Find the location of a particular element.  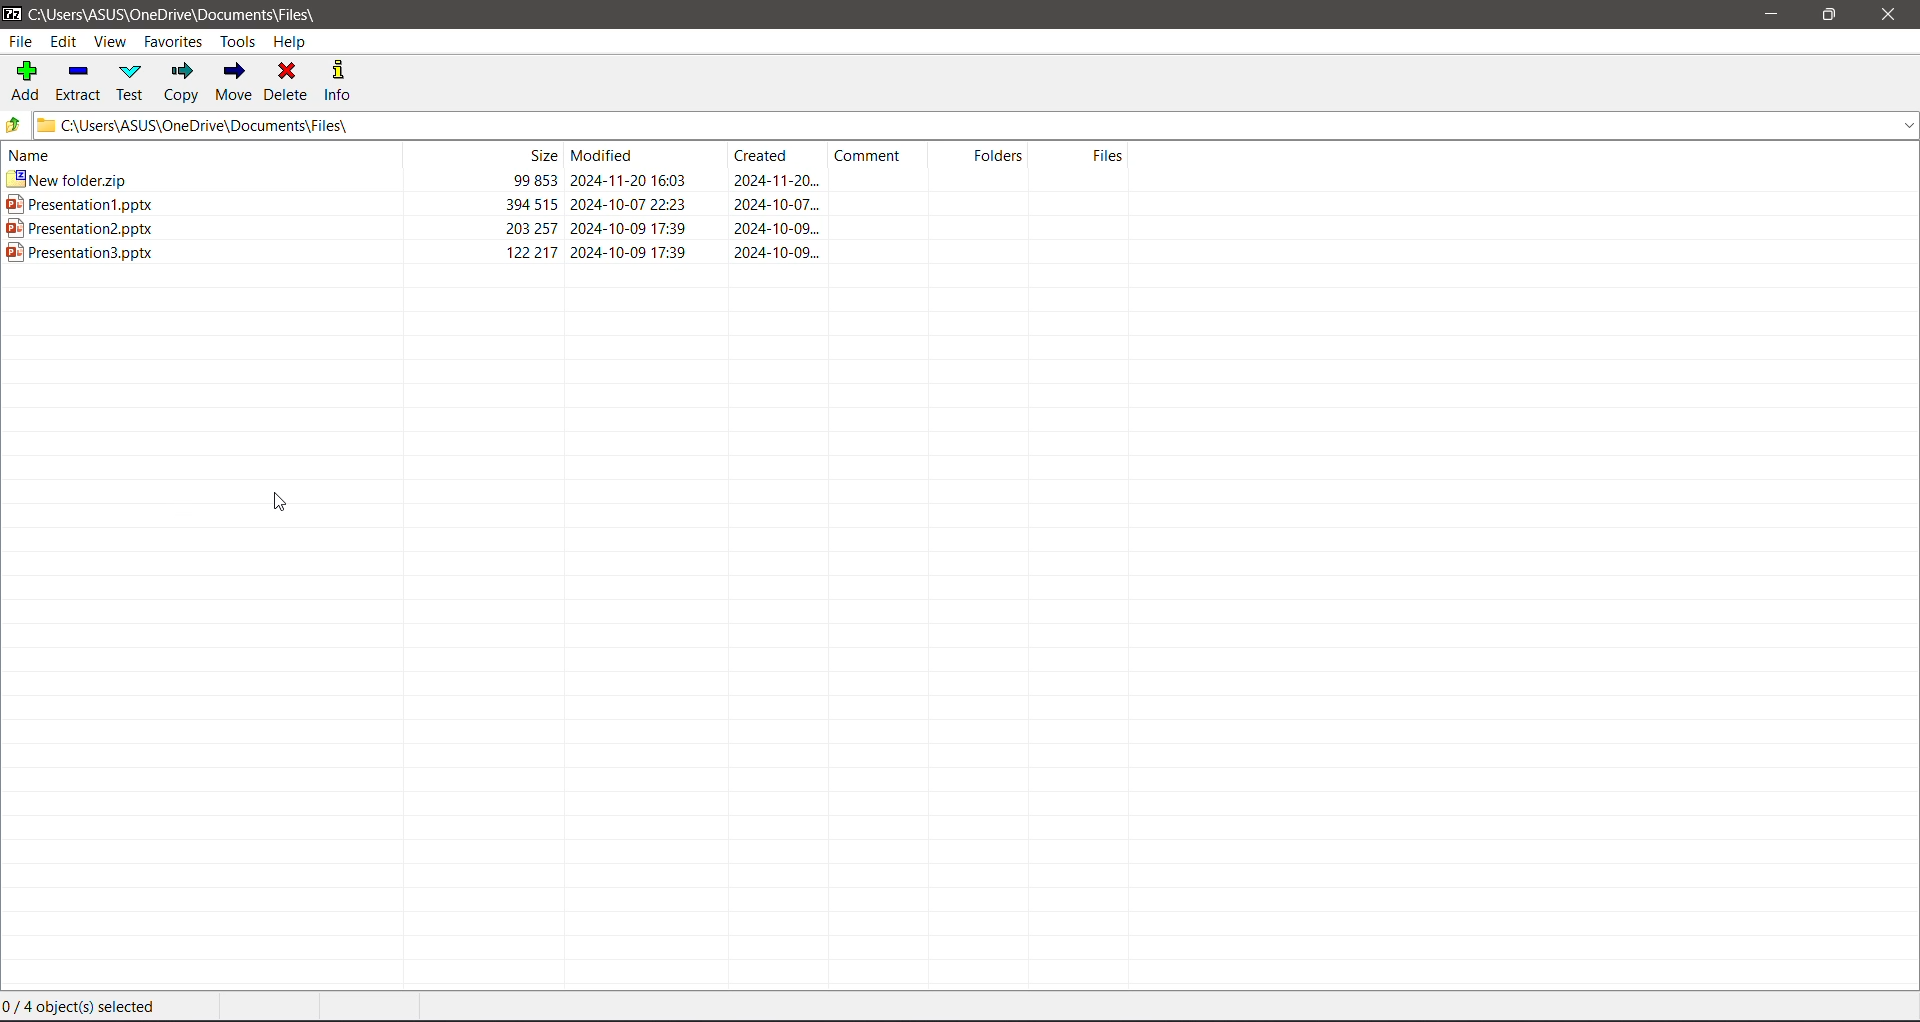

Tools is located at coordinates (237, 40).